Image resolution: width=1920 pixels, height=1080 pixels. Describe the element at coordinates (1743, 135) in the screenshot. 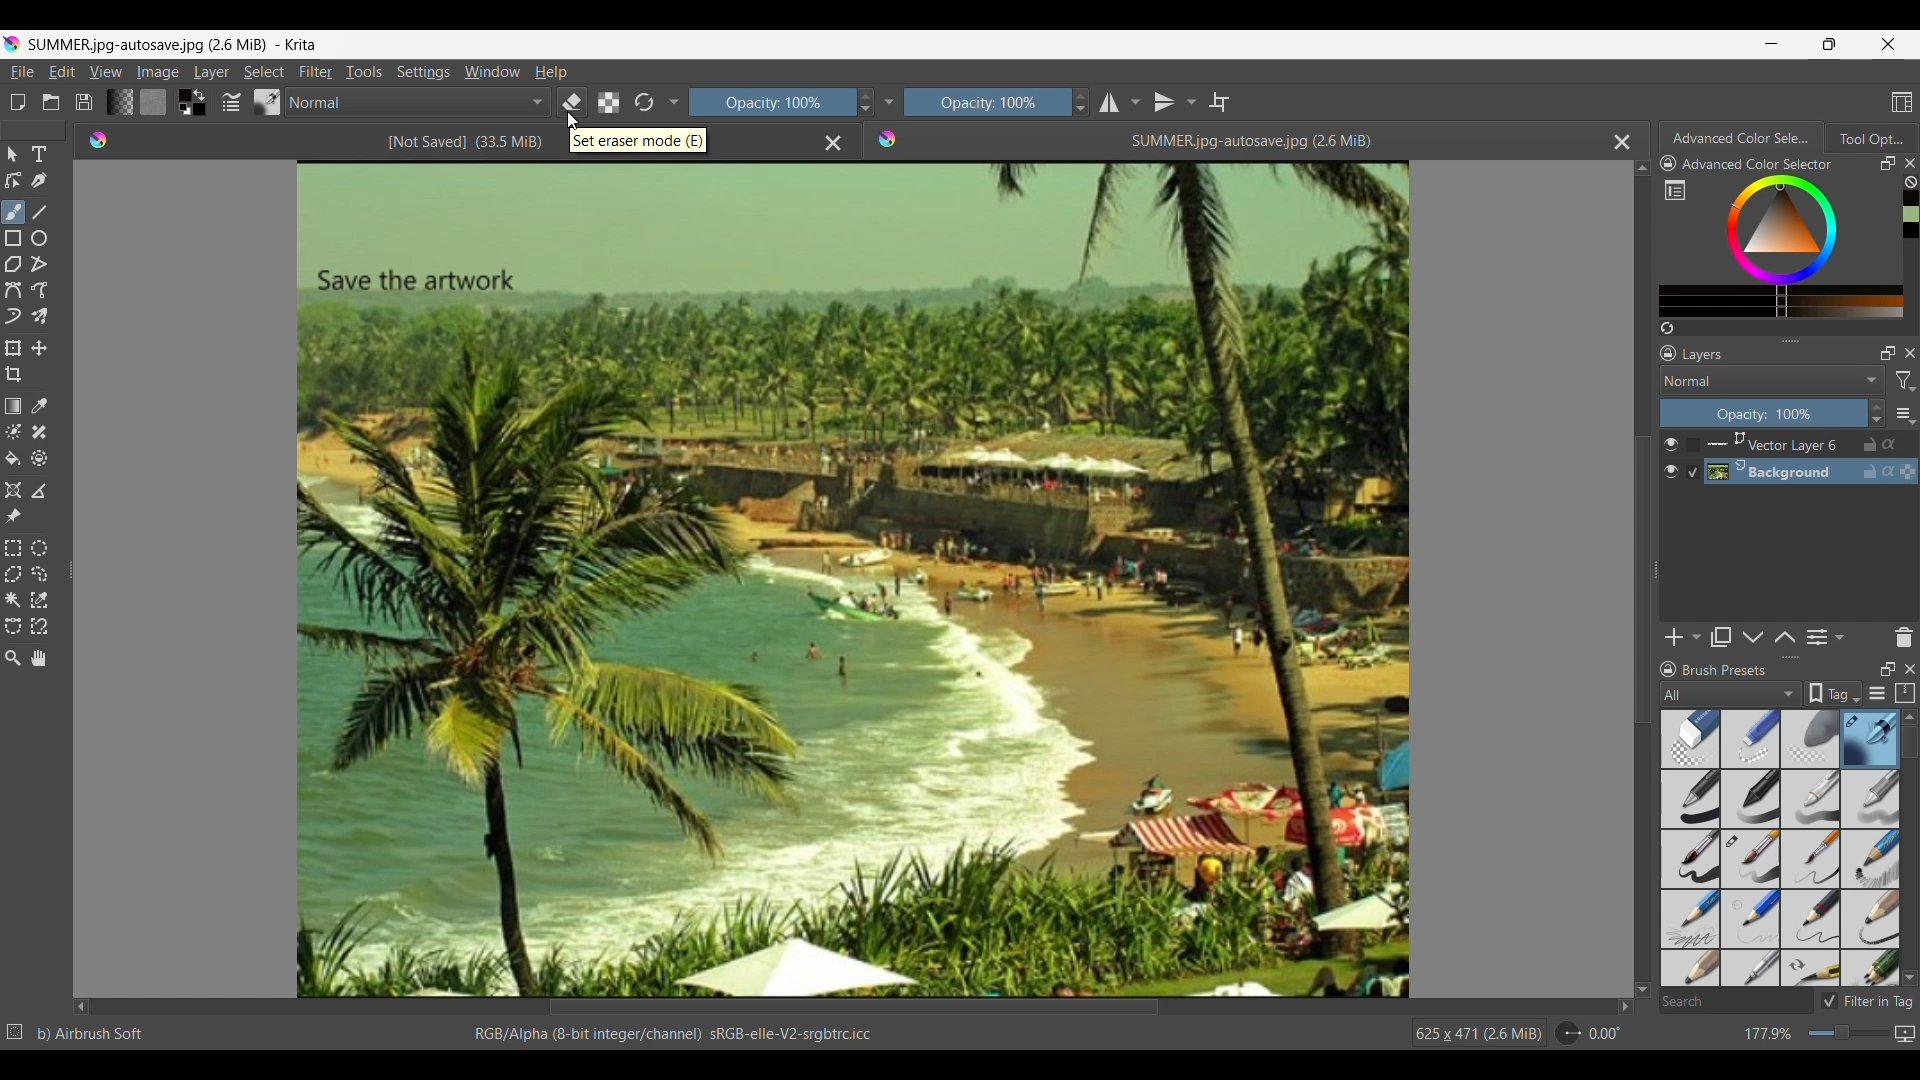

I see `Advanced color Selector` at that location.